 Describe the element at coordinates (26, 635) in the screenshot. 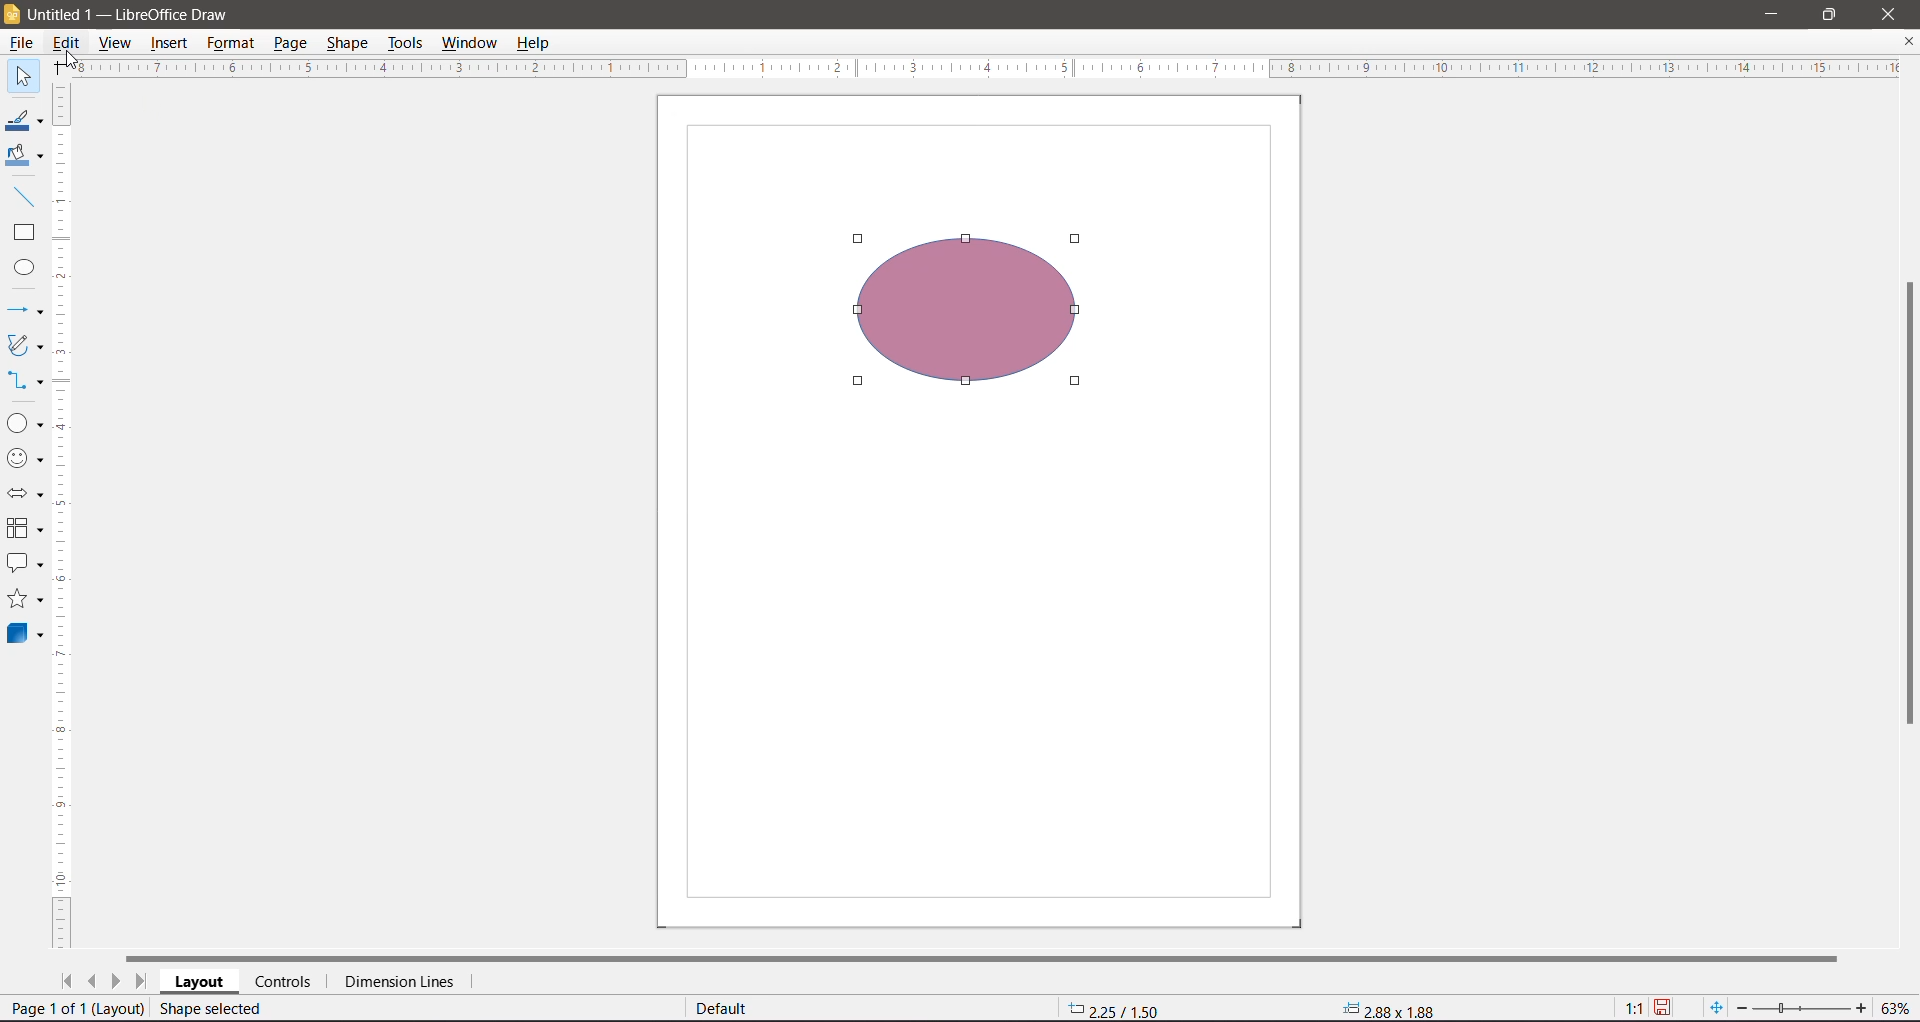

I see `3D Objects` at that location.